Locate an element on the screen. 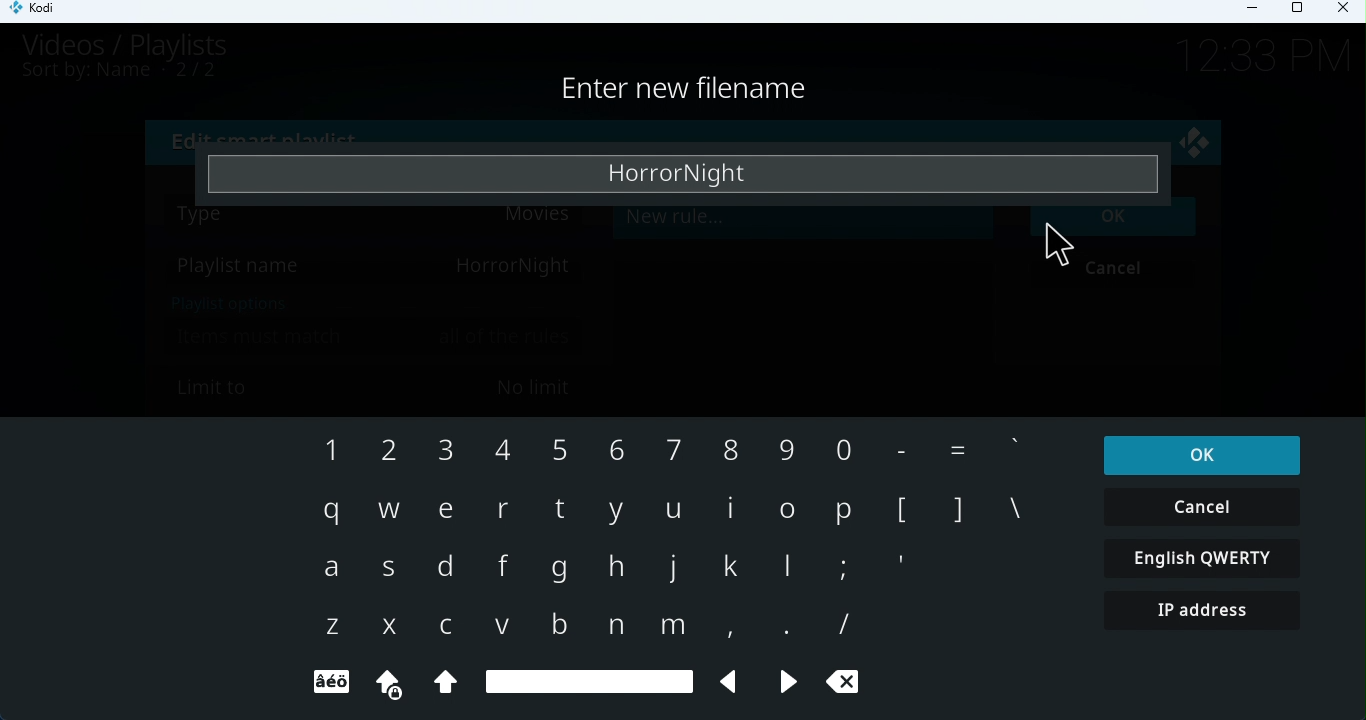 The image size is (1366, 720). Enter playlist name is located at coordinates (706, 92).